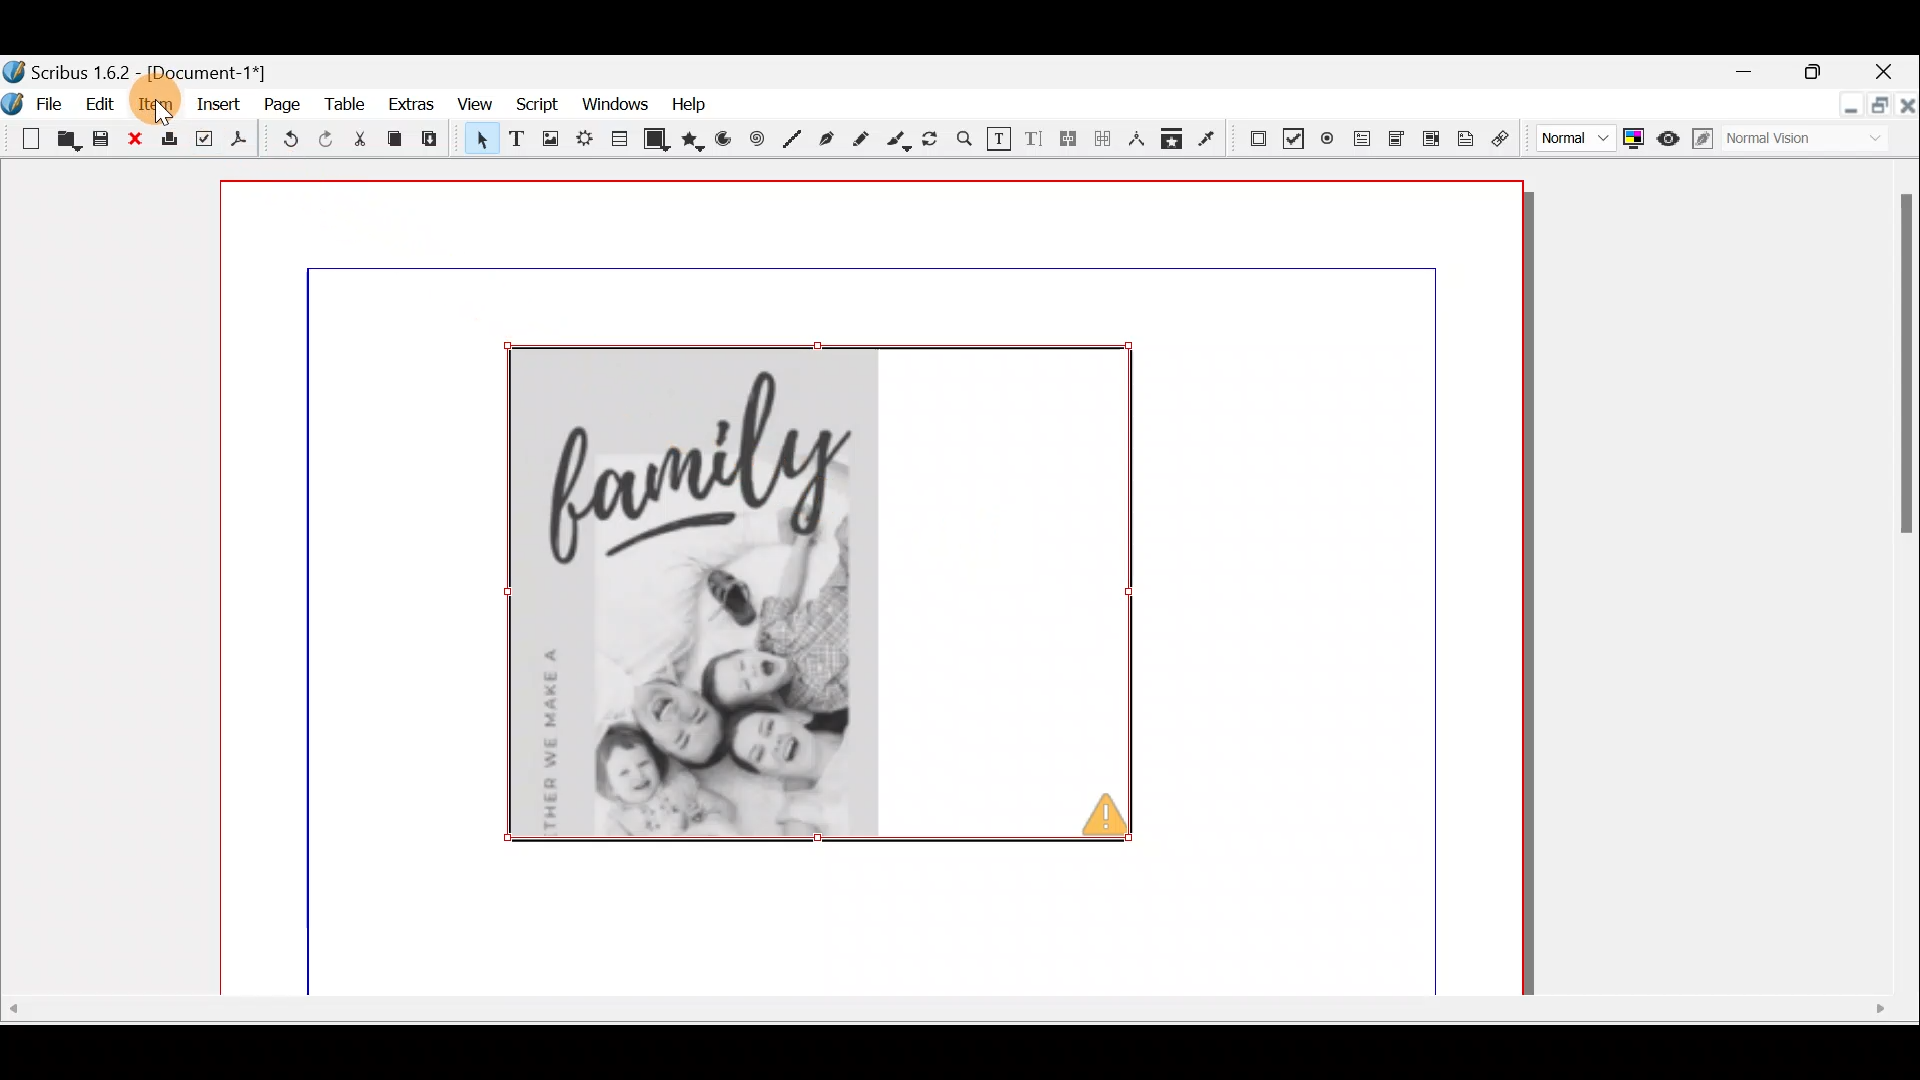 The image size is (1920, 1080). I want to click on Scroll bar, so click(1891, 586).